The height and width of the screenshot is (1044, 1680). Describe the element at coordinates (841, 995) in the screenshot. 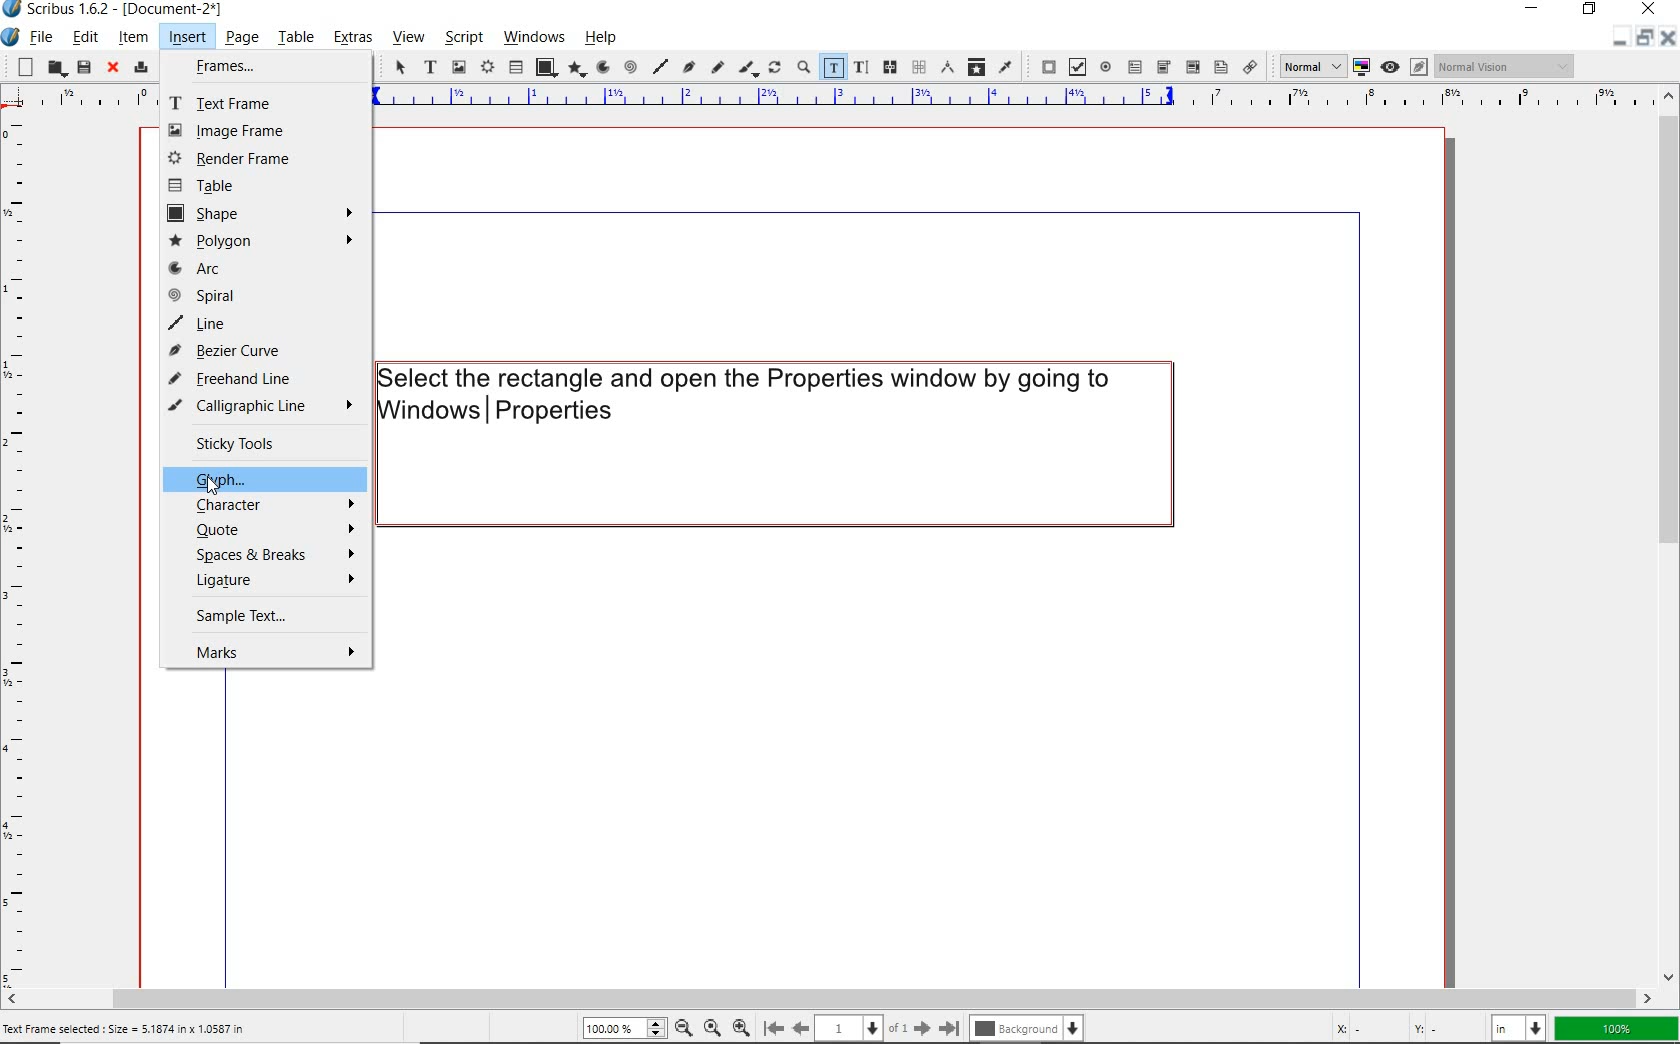

I see `Scroll Bar` at that location.